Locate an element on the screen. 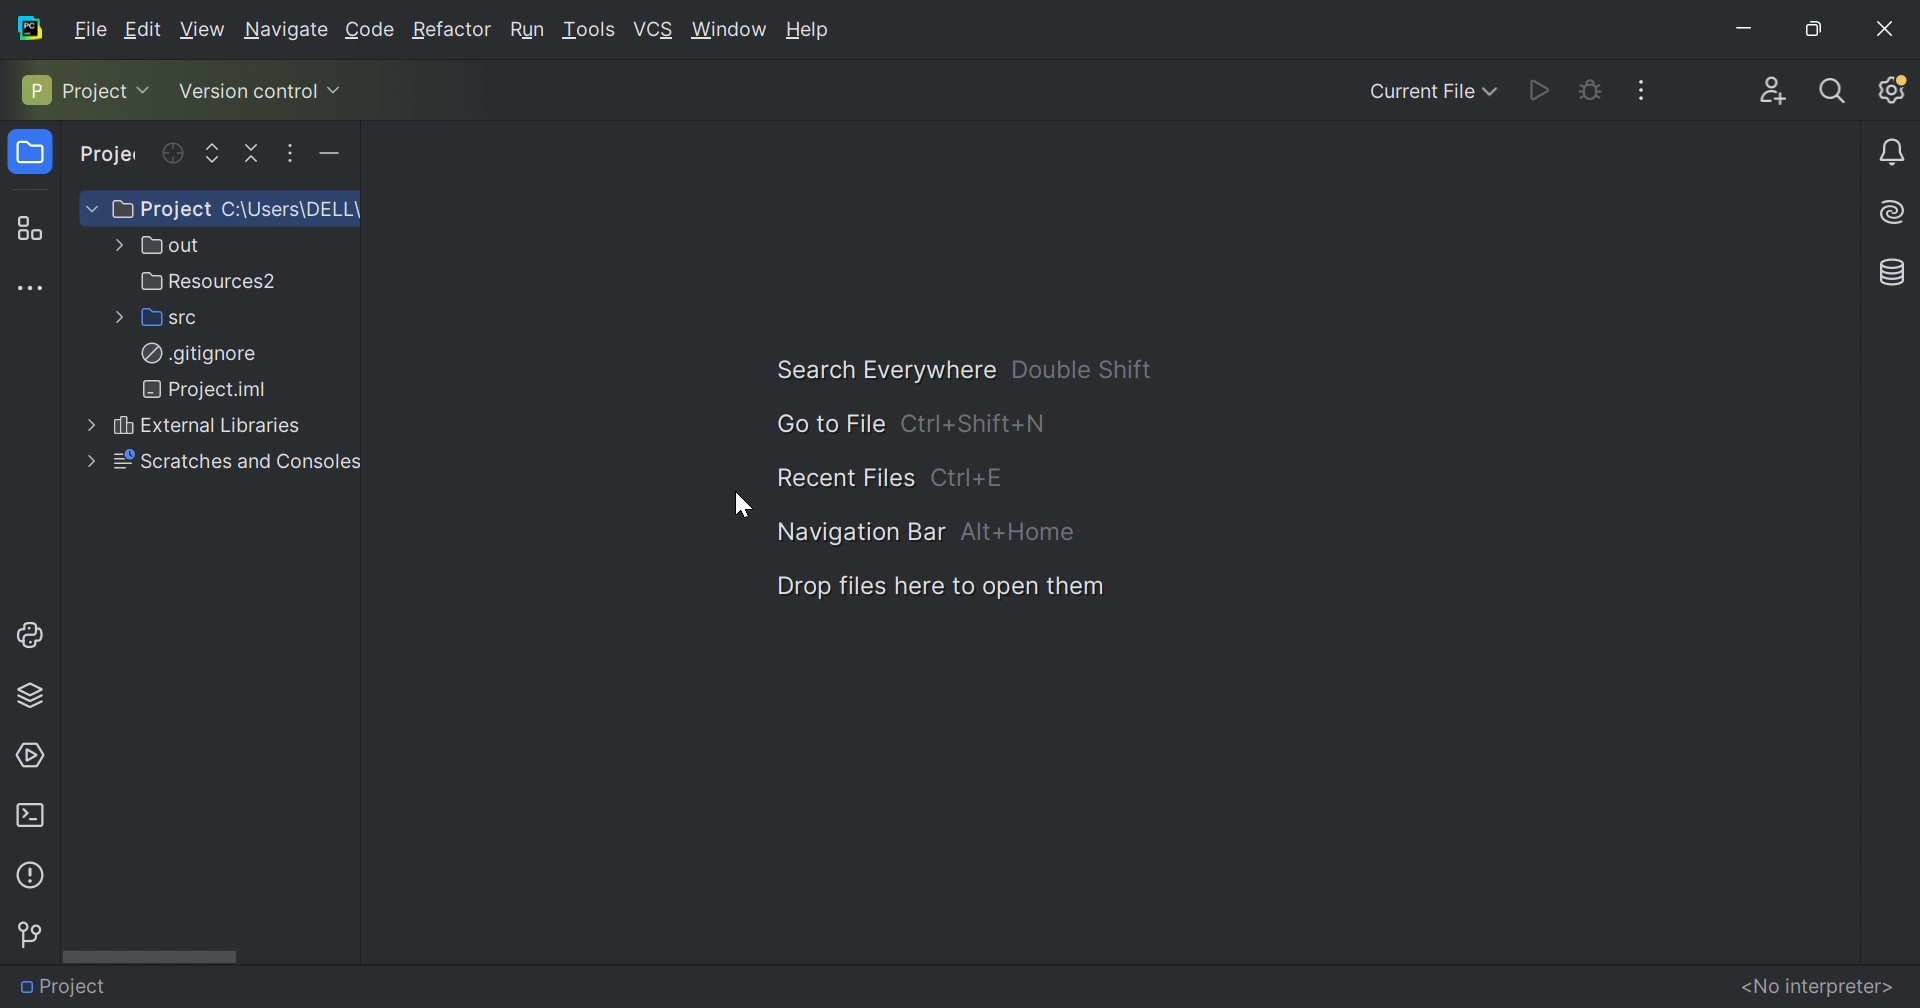 Image resolution: width=1920 pixels, height=1008 pixels. Services is located at coordinates (33, 753).